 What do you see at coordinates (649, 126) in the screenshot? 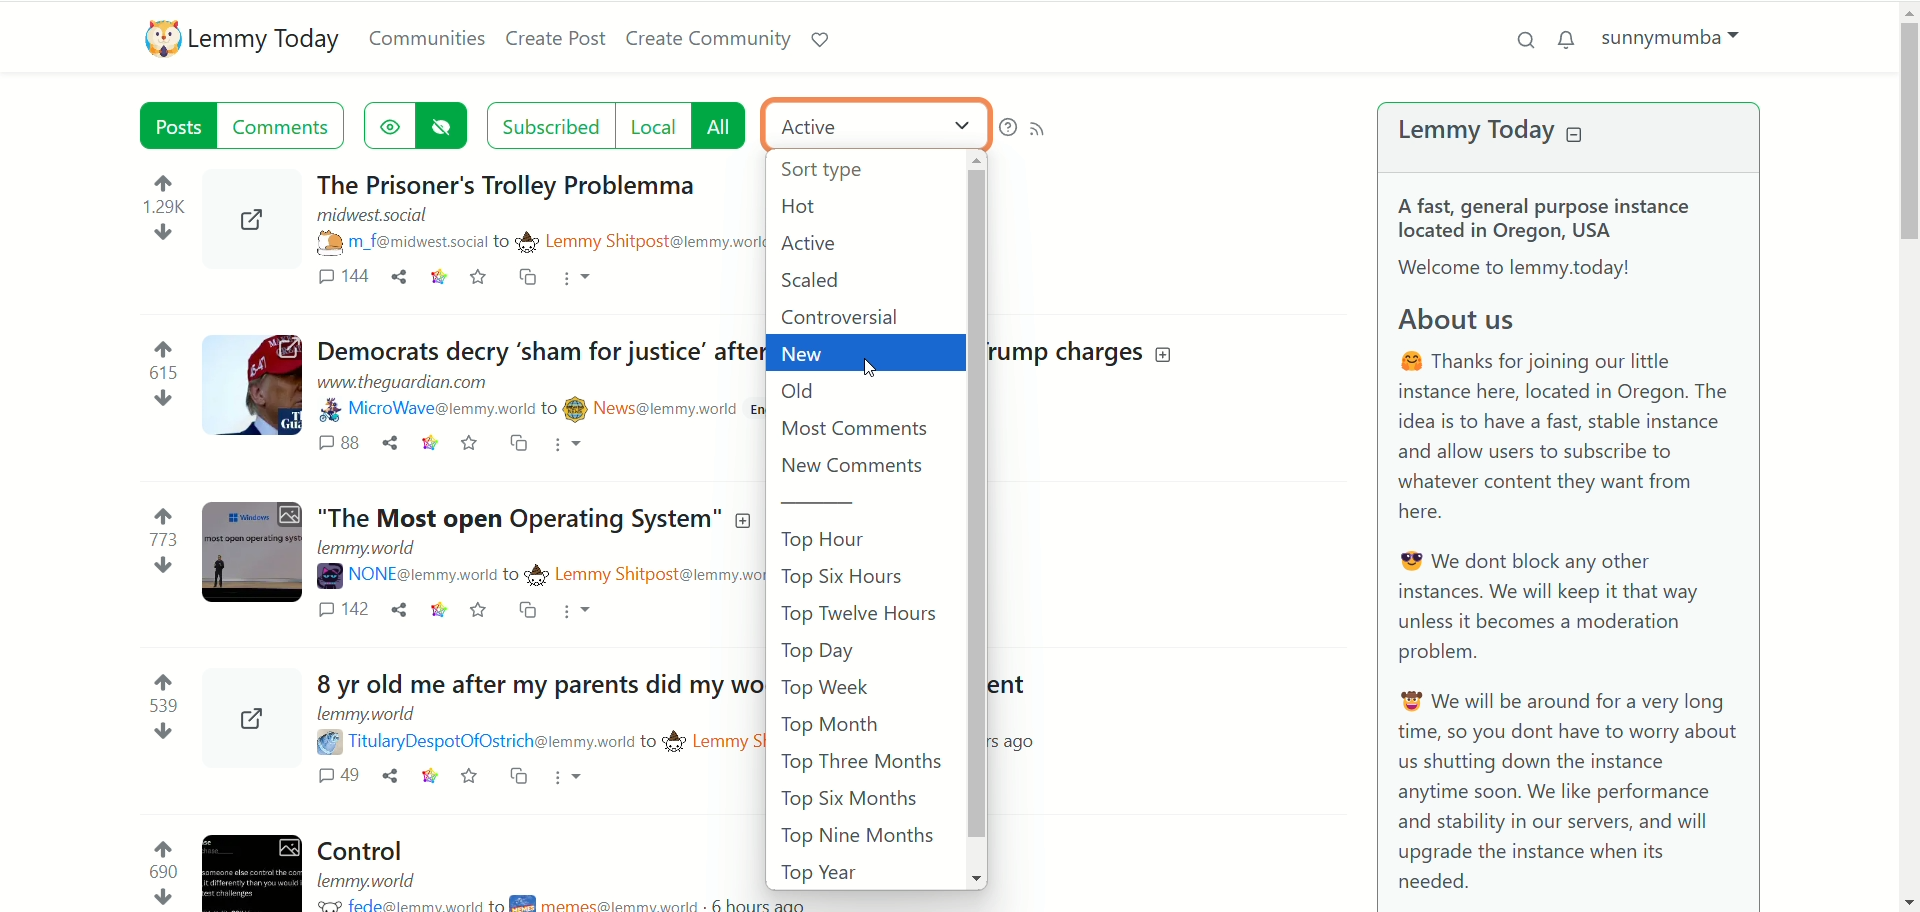
I see `local` at bounding box center [649, 126].